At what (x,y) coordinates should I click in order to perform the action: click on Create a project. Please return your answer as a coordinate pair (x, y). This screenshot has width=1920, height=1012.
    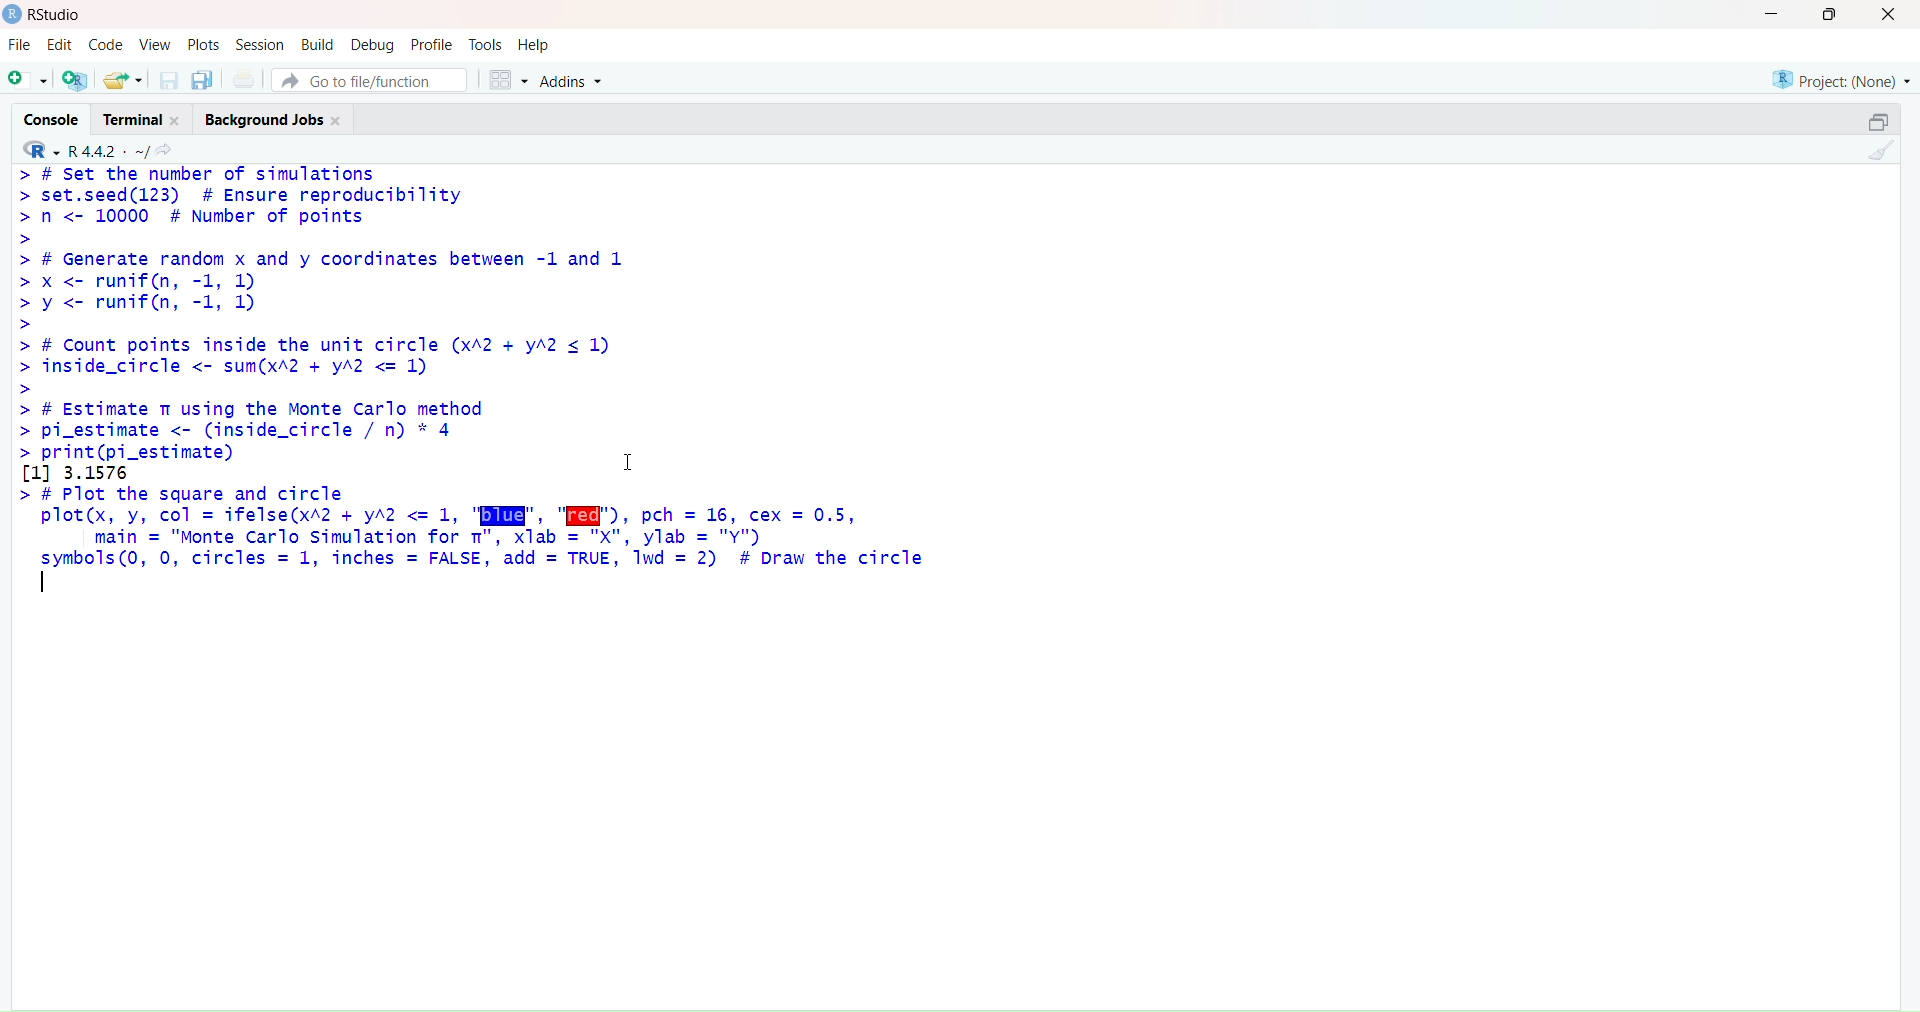
    Looking at the image, I should click on (79, 77).